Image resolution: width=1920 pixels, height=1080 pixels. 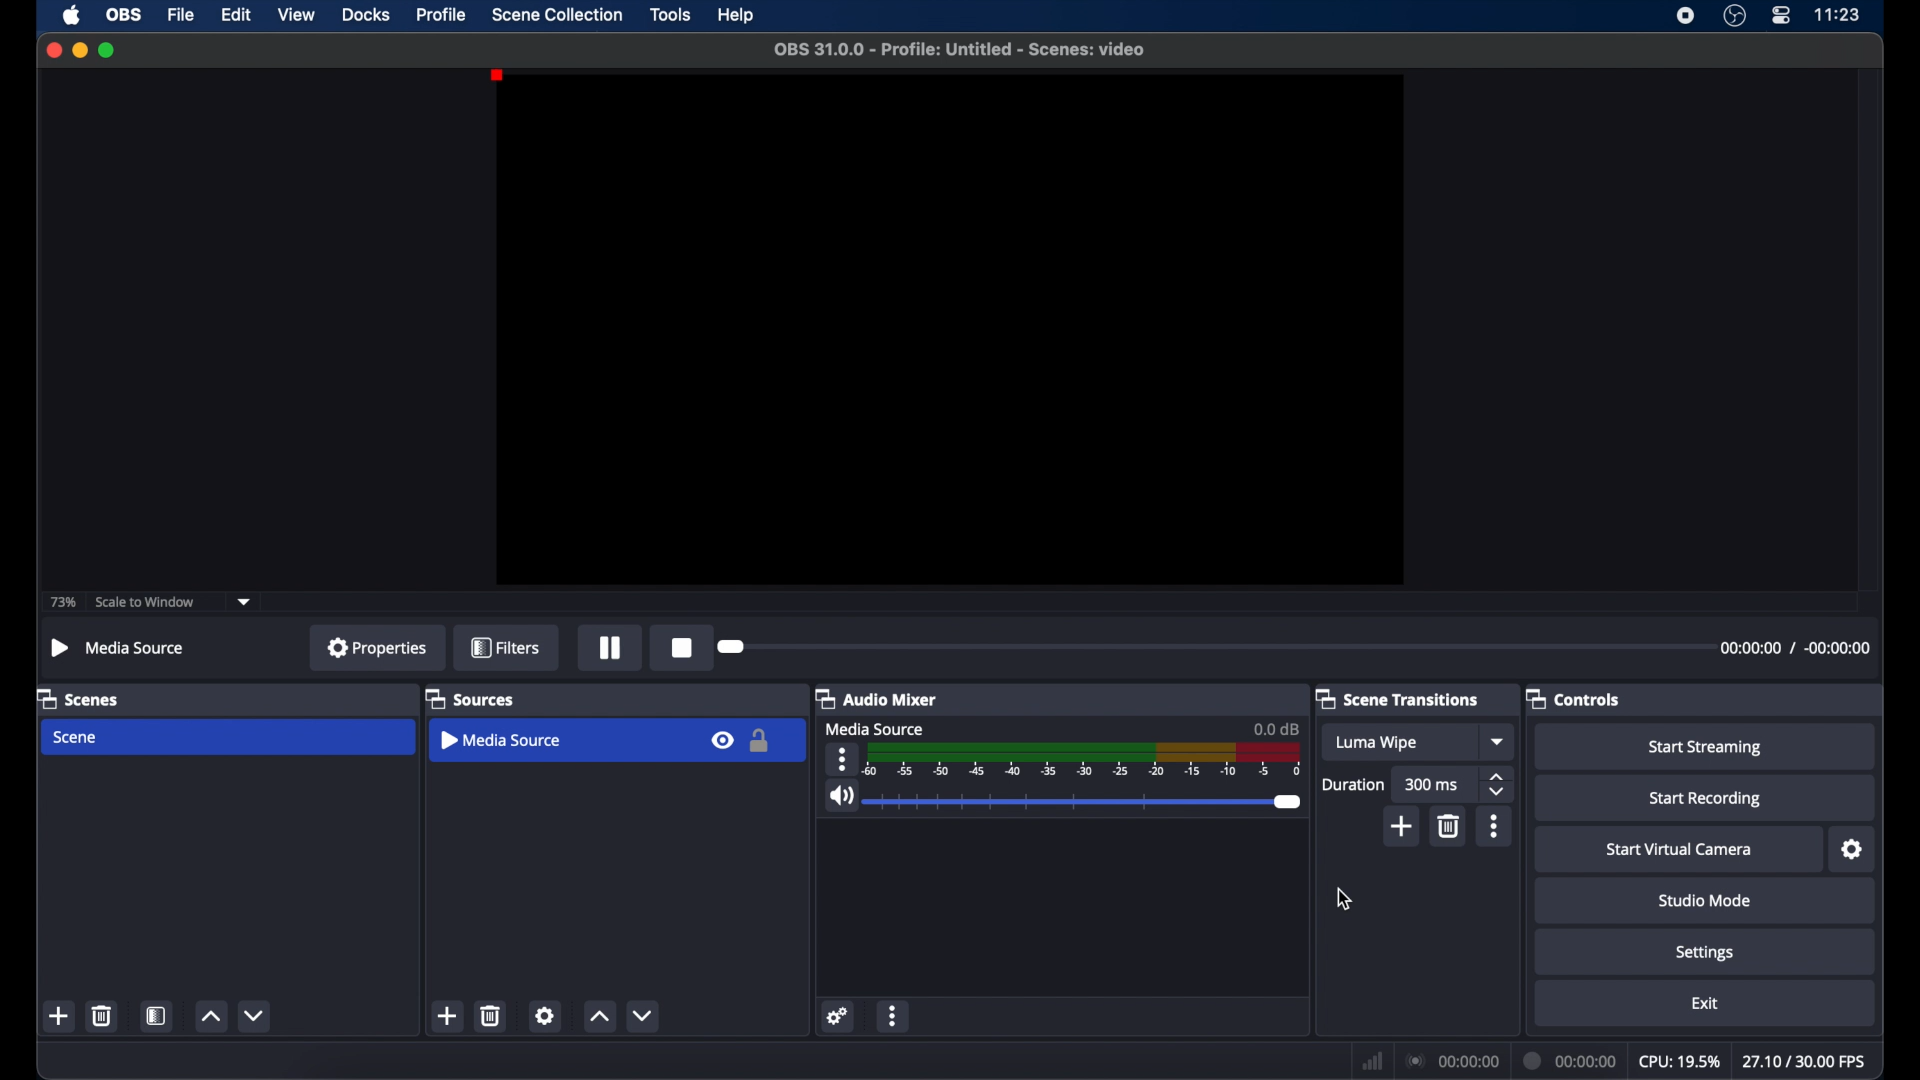 I want to click on settings, so click(x=1706, y=953).